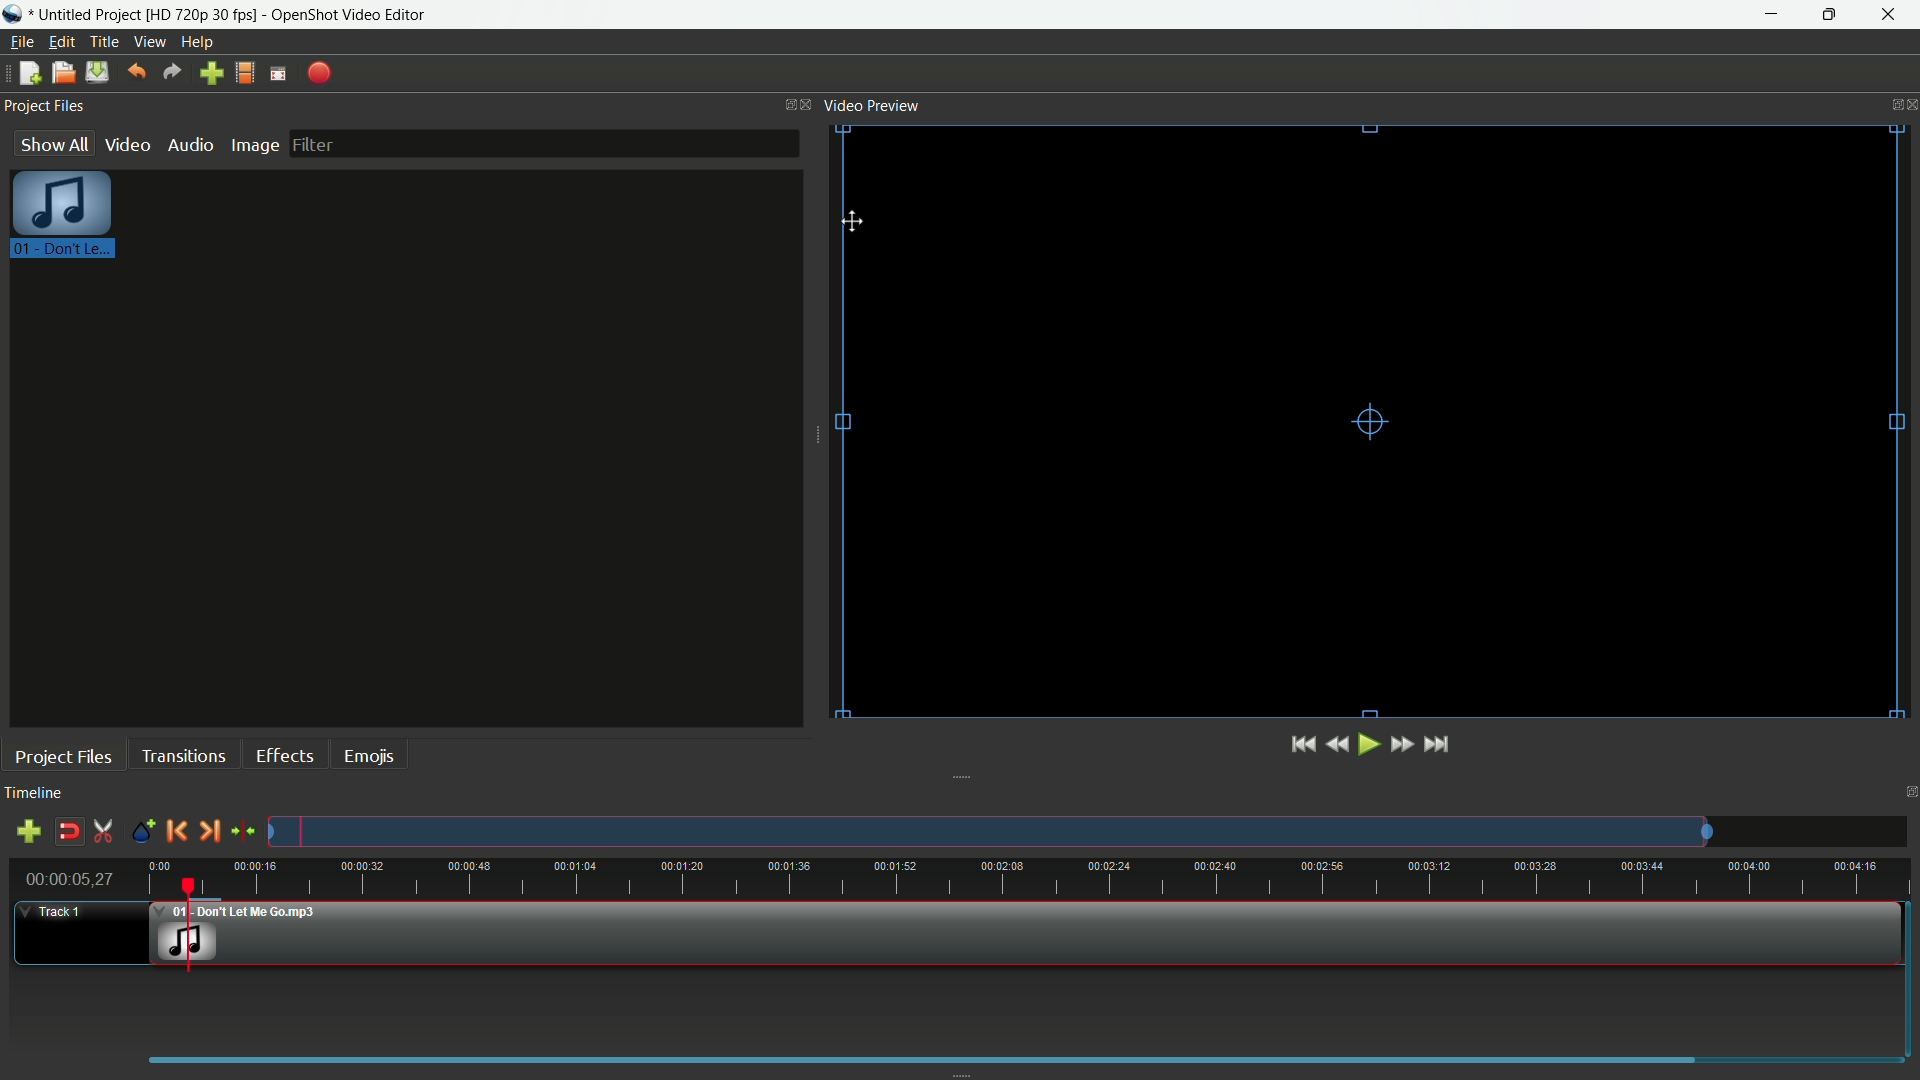  What do you see at coordinates (197, 42) in the screenshot?
I see `help menu` at bounding box center [197, 42].